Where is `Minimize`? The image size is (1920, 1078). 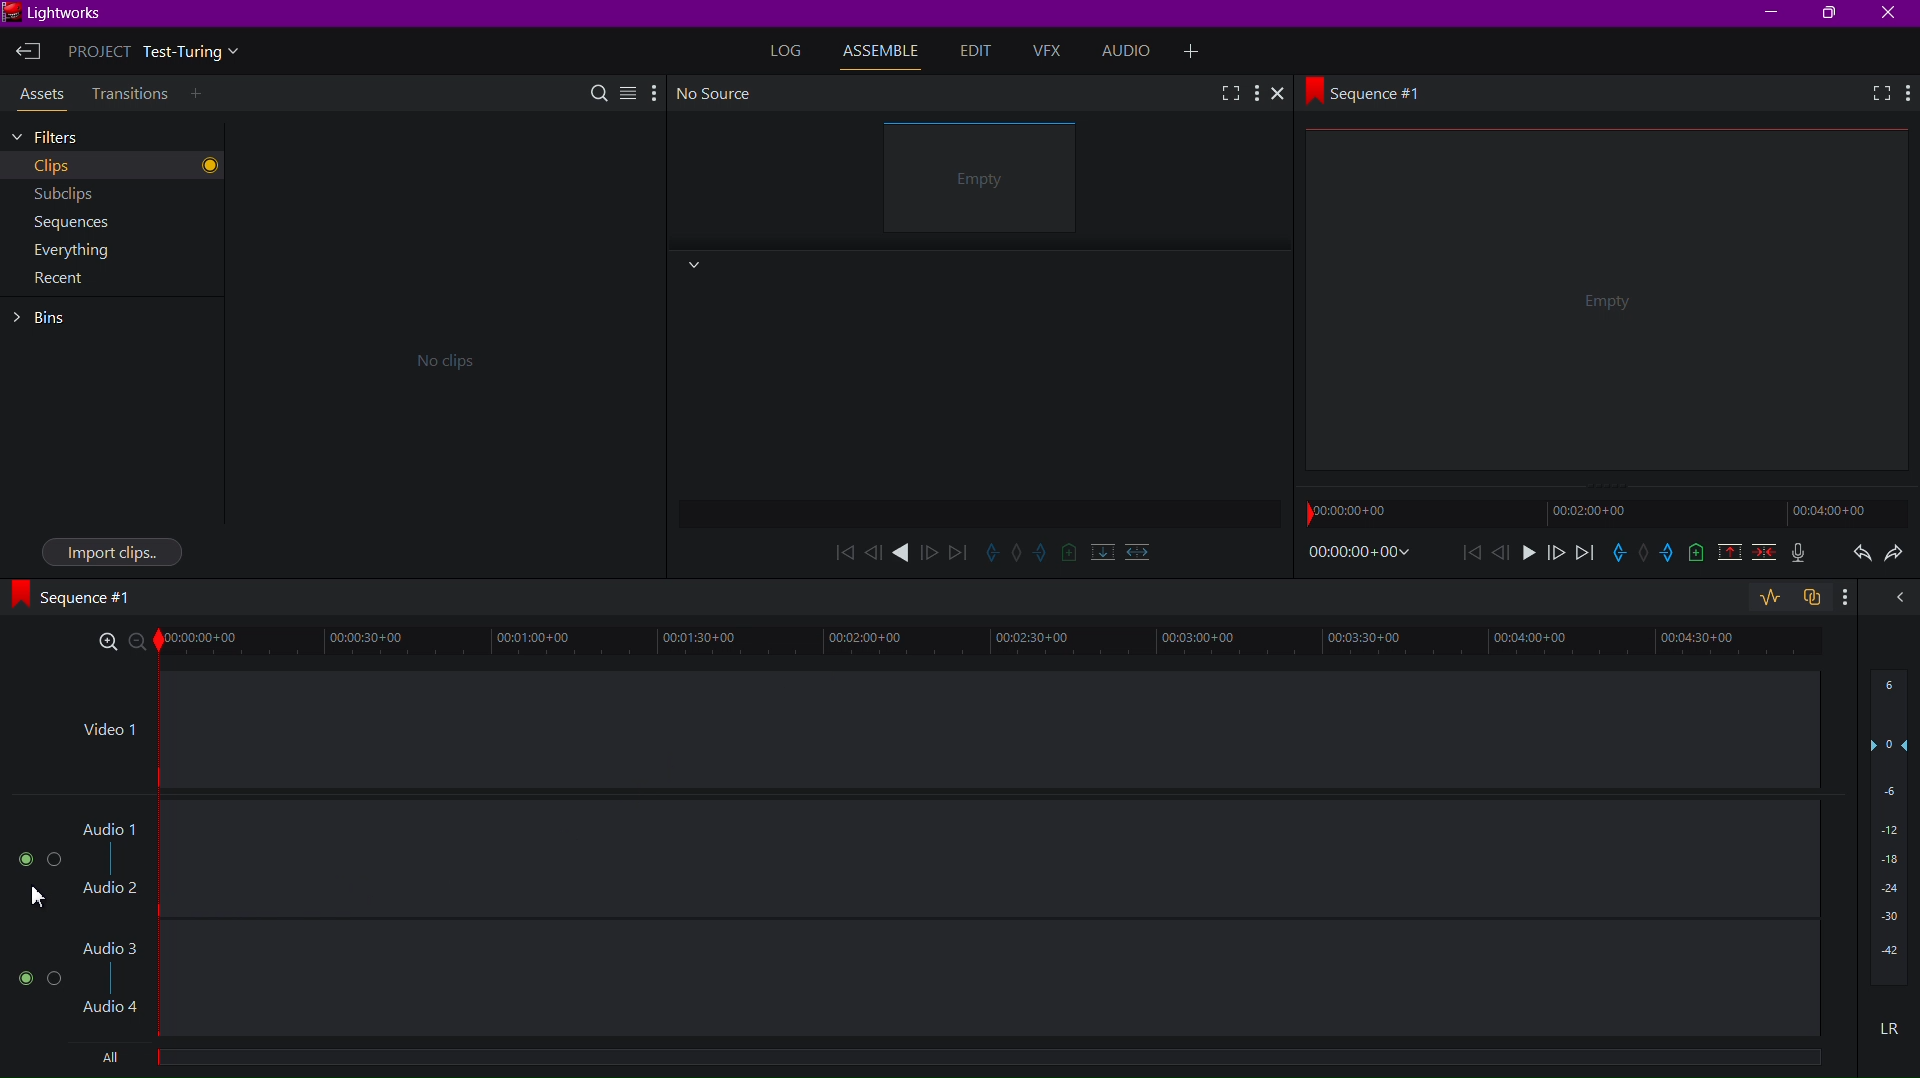 Minimize is located at coordinates (1773, 13).